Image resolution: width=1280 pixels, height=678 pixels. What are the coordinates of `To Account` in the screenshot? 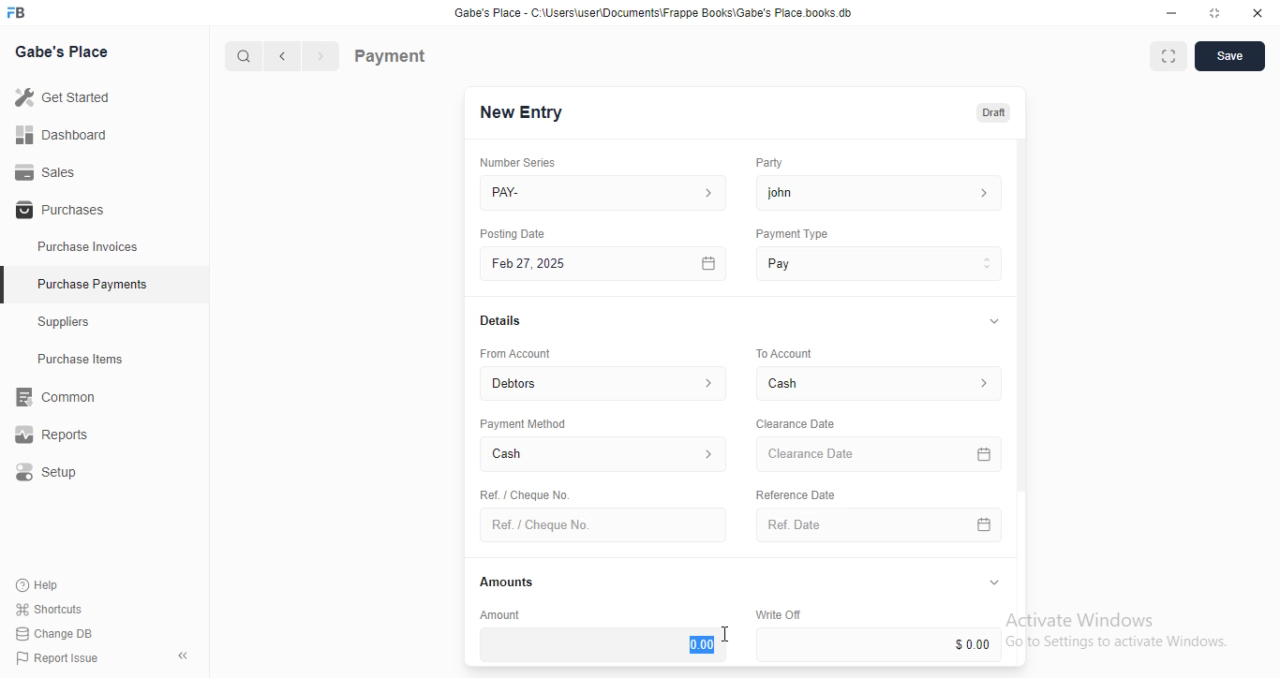 It's located at (782, 352).